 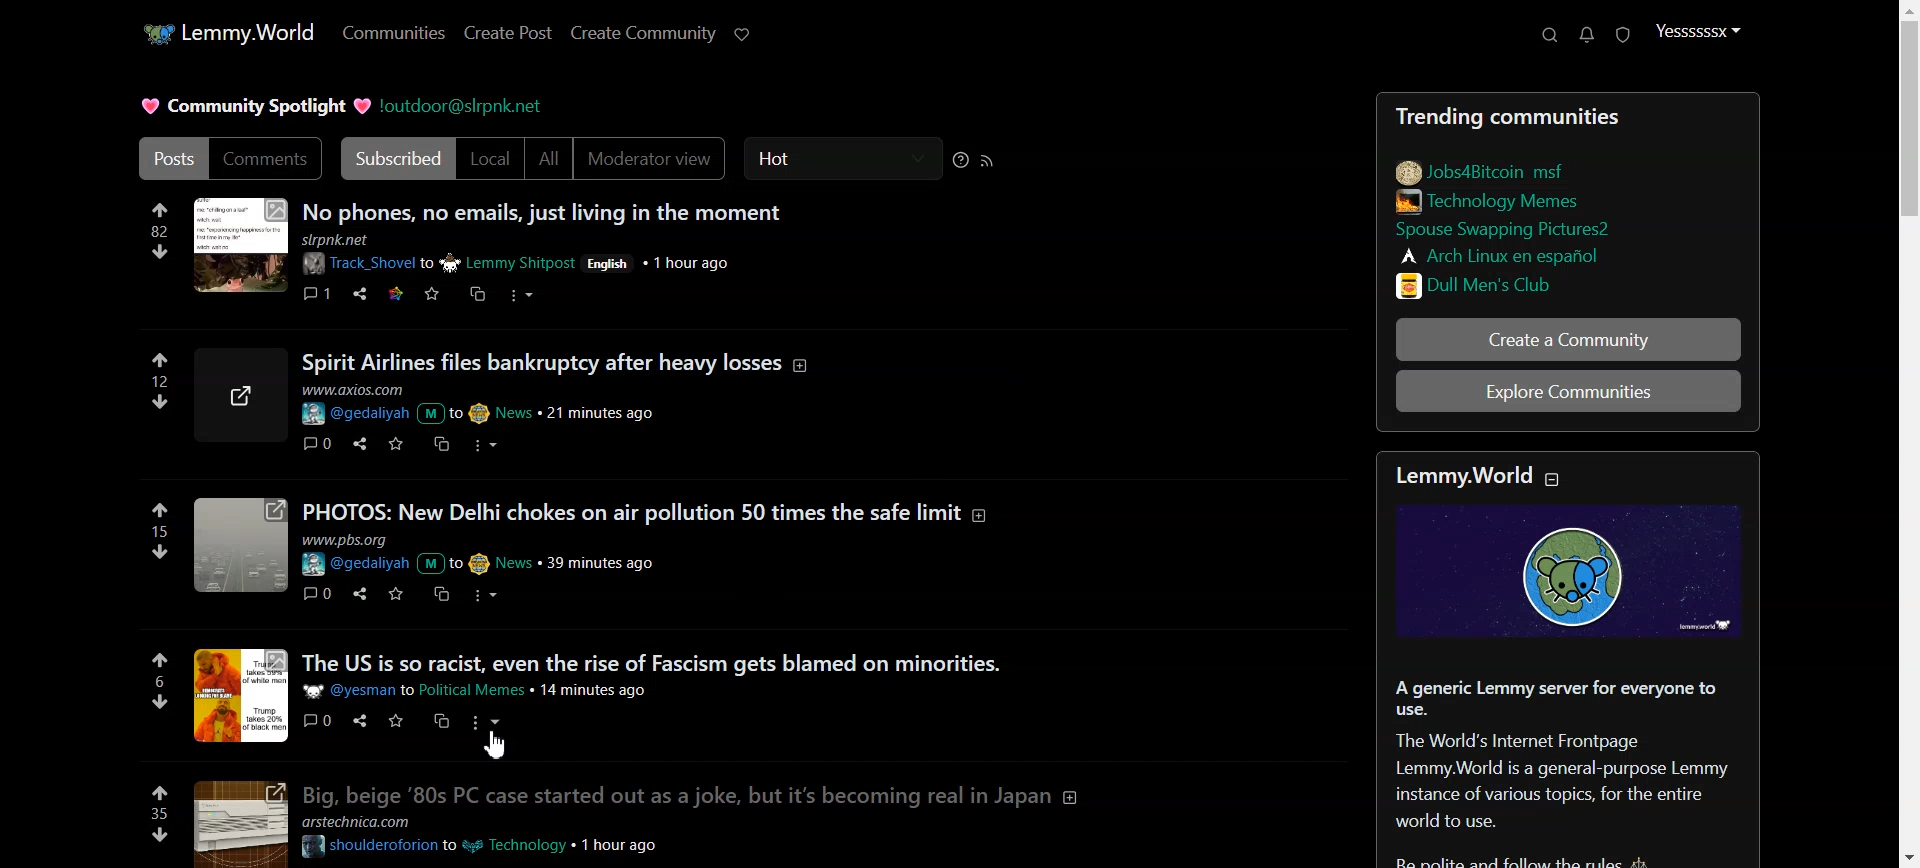 I want to click on upvote, so click(x=160, y=361).